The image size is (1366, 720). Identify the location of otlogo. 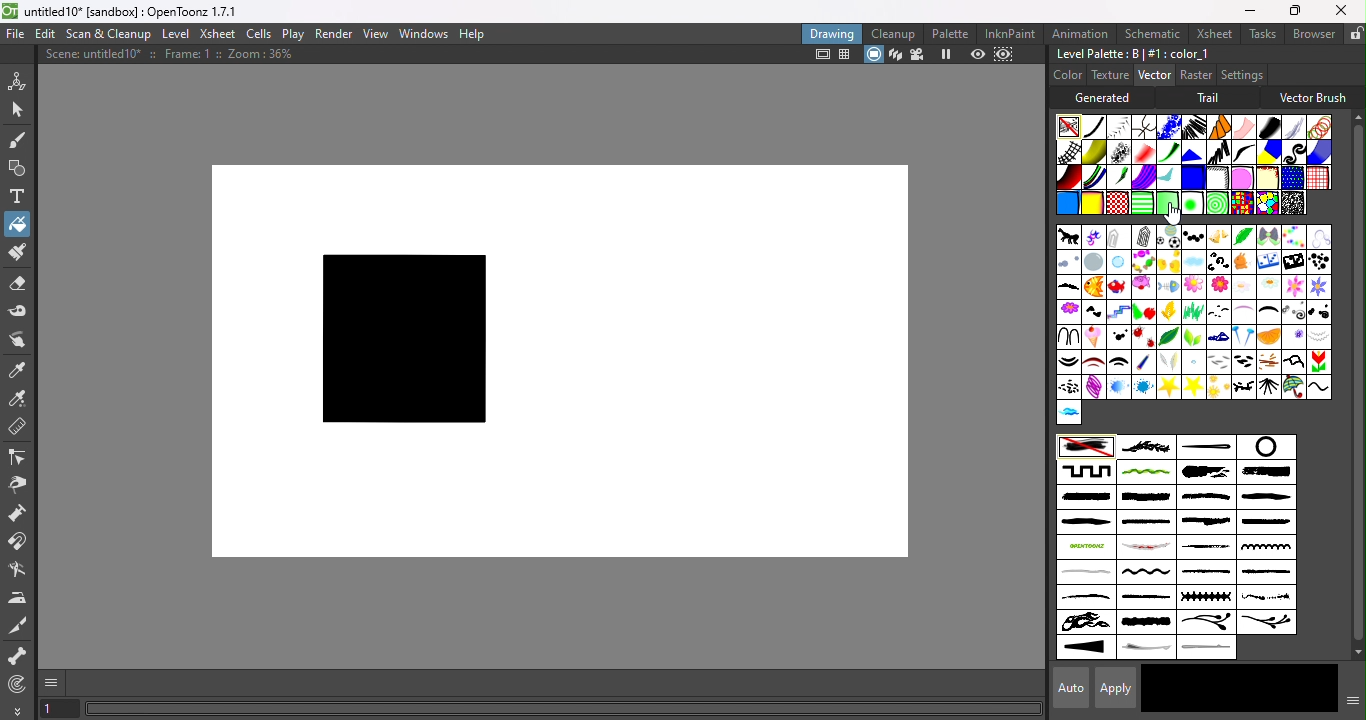
(1085, 546).